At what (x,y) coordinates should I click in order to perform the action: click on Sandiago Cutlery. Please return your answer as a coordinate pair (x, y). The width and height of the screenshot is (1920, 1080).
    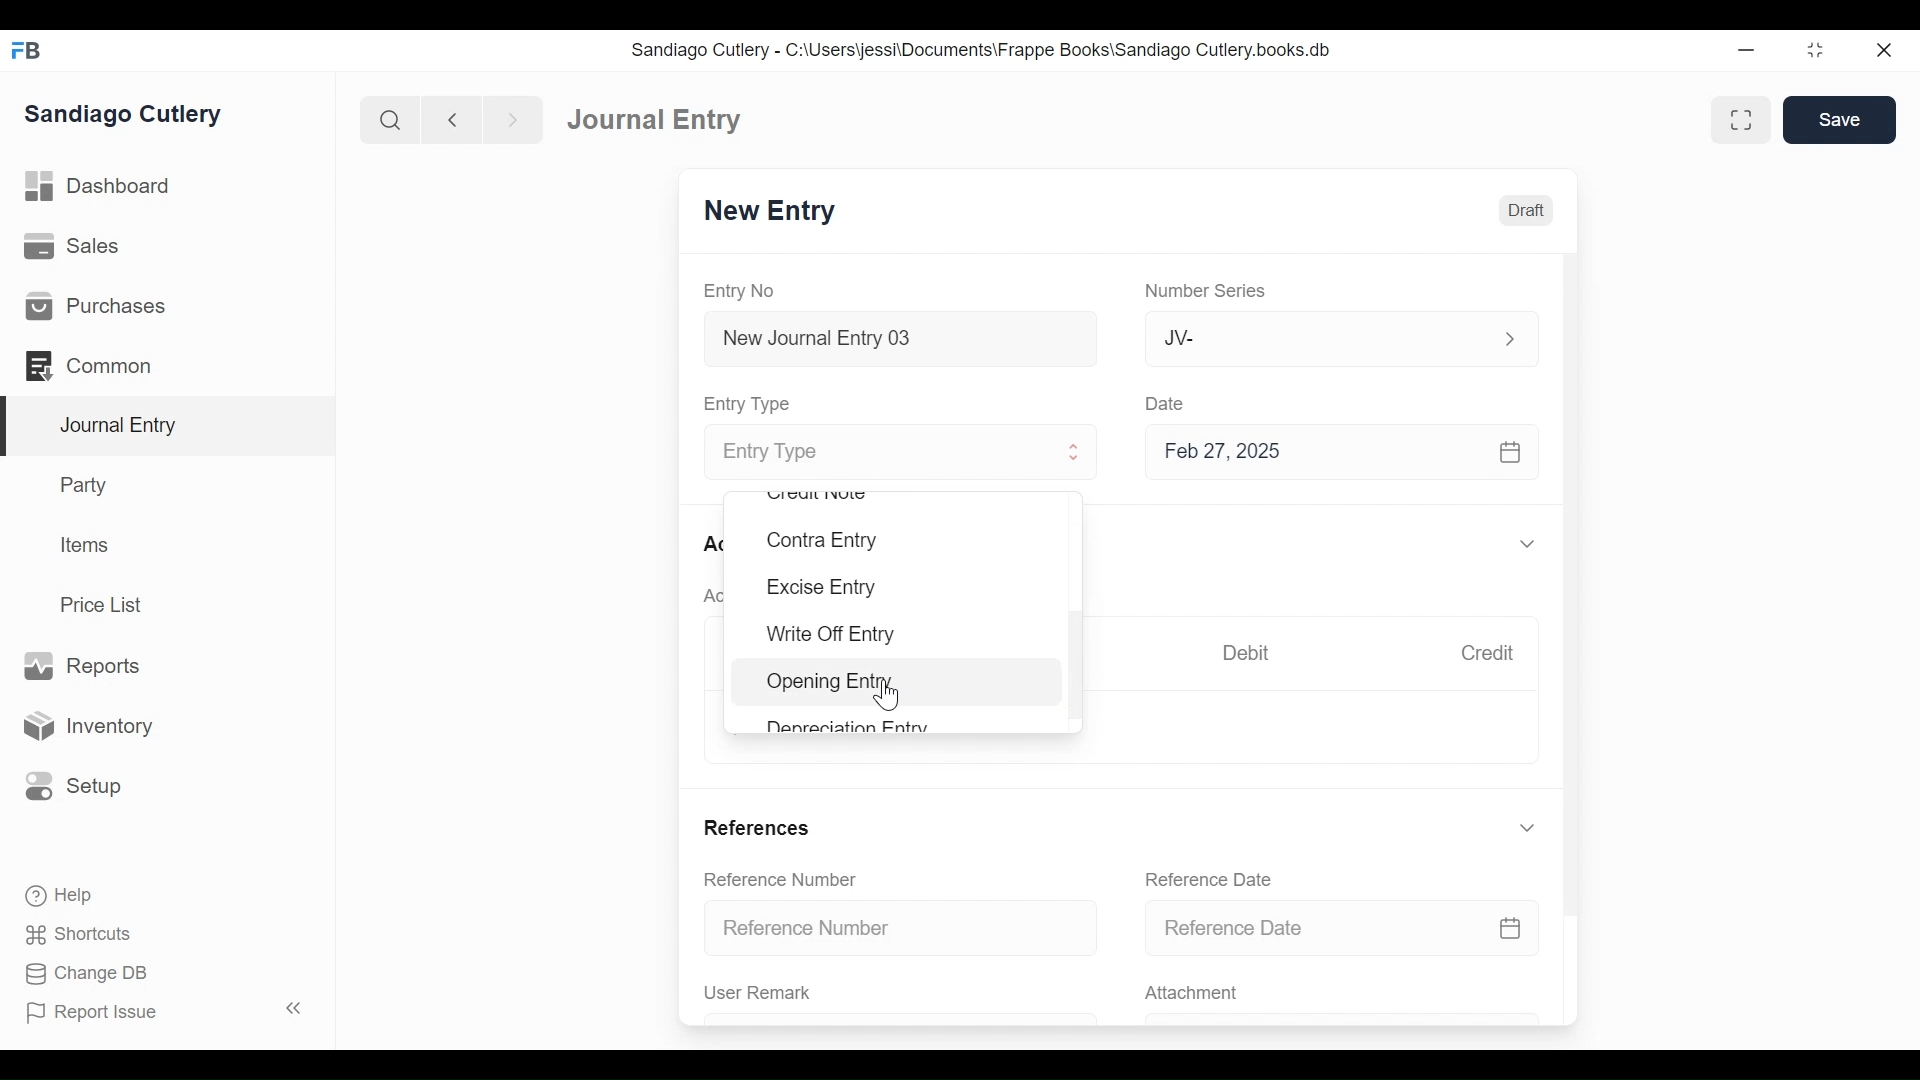
    Looking at the image, I should click on (126, 116).